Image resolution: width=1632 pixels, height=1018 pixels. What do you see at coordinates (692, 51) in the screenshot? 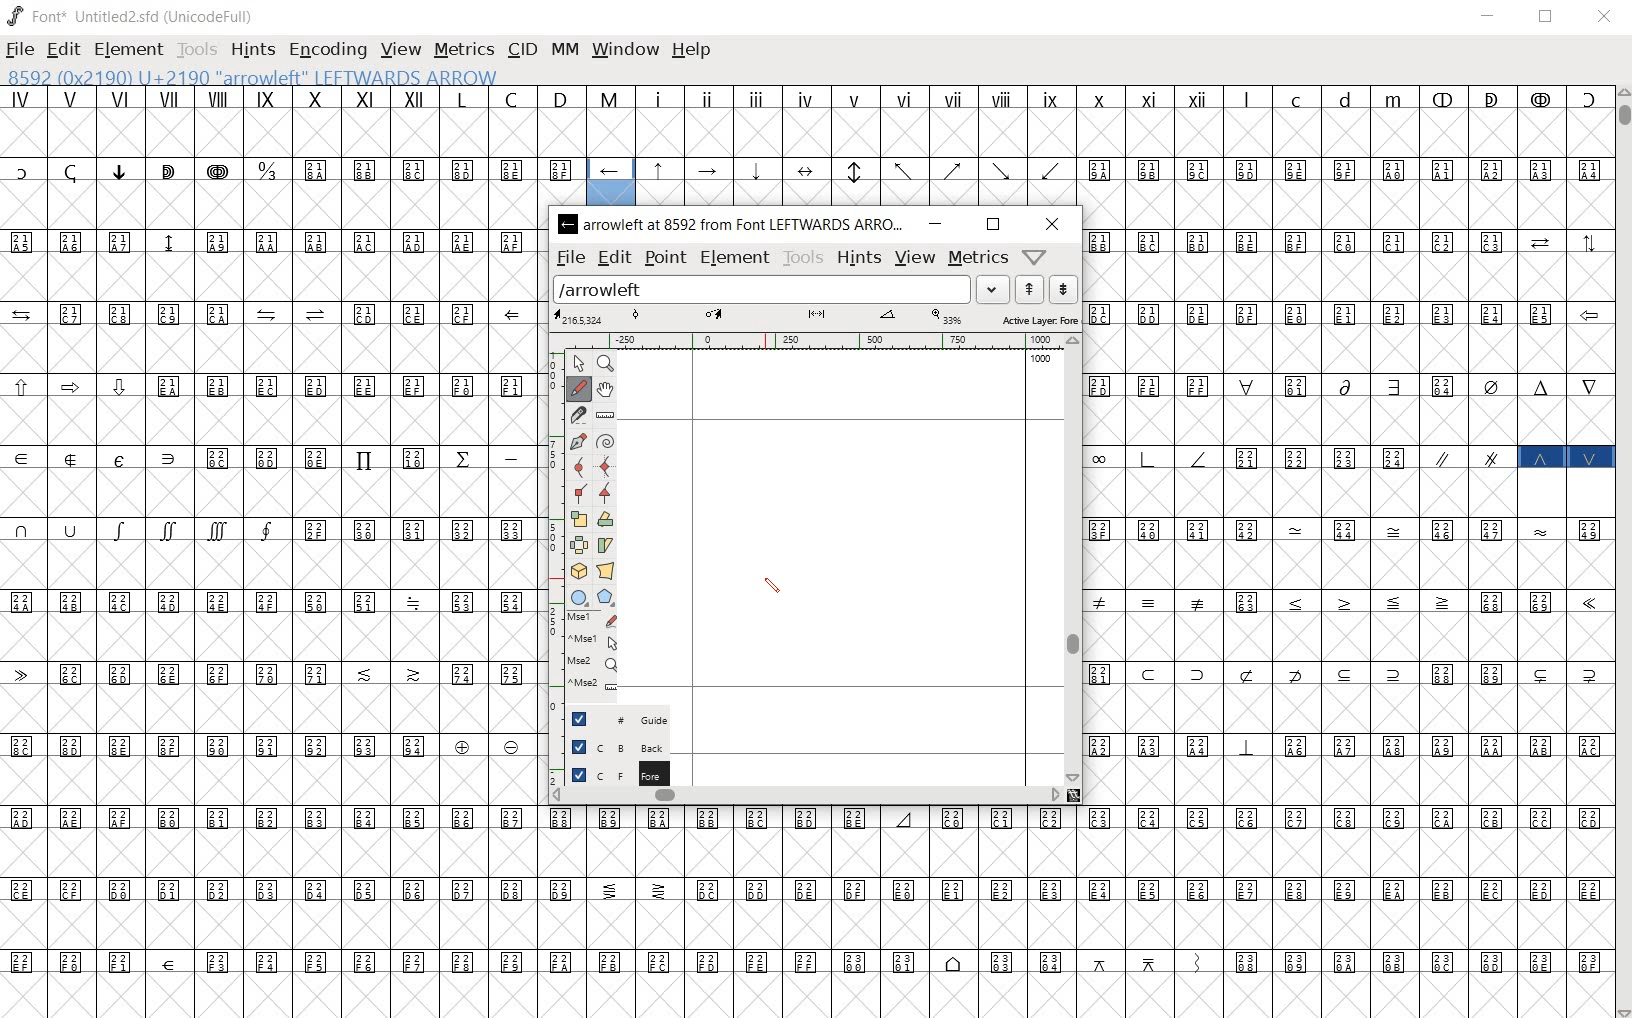
I see `help` at bounding box center [692, 51].